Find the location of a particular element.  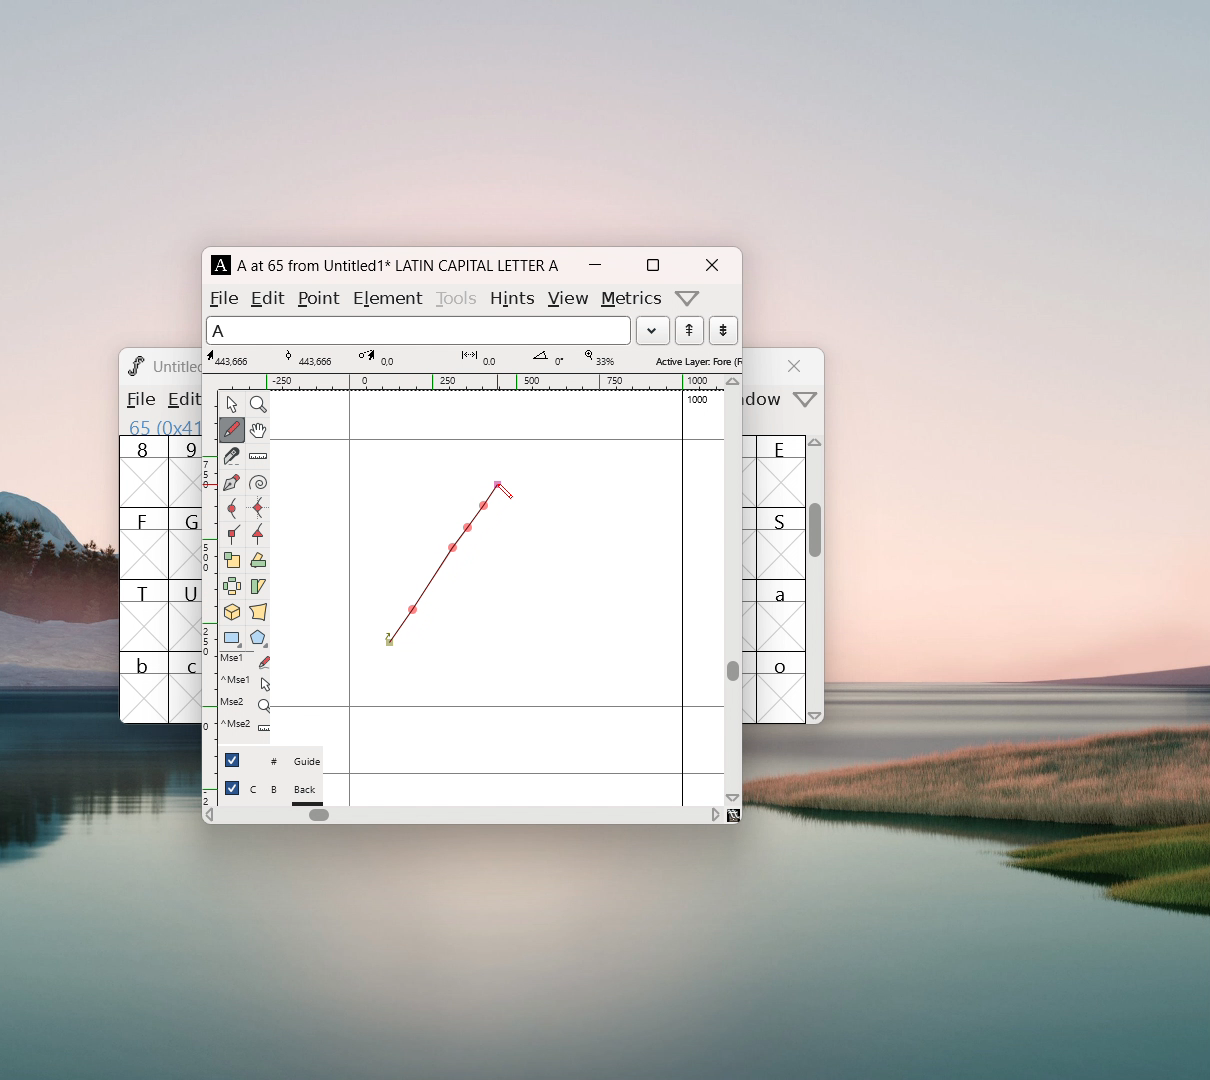

checkbox is located at coordinates (232, 759).